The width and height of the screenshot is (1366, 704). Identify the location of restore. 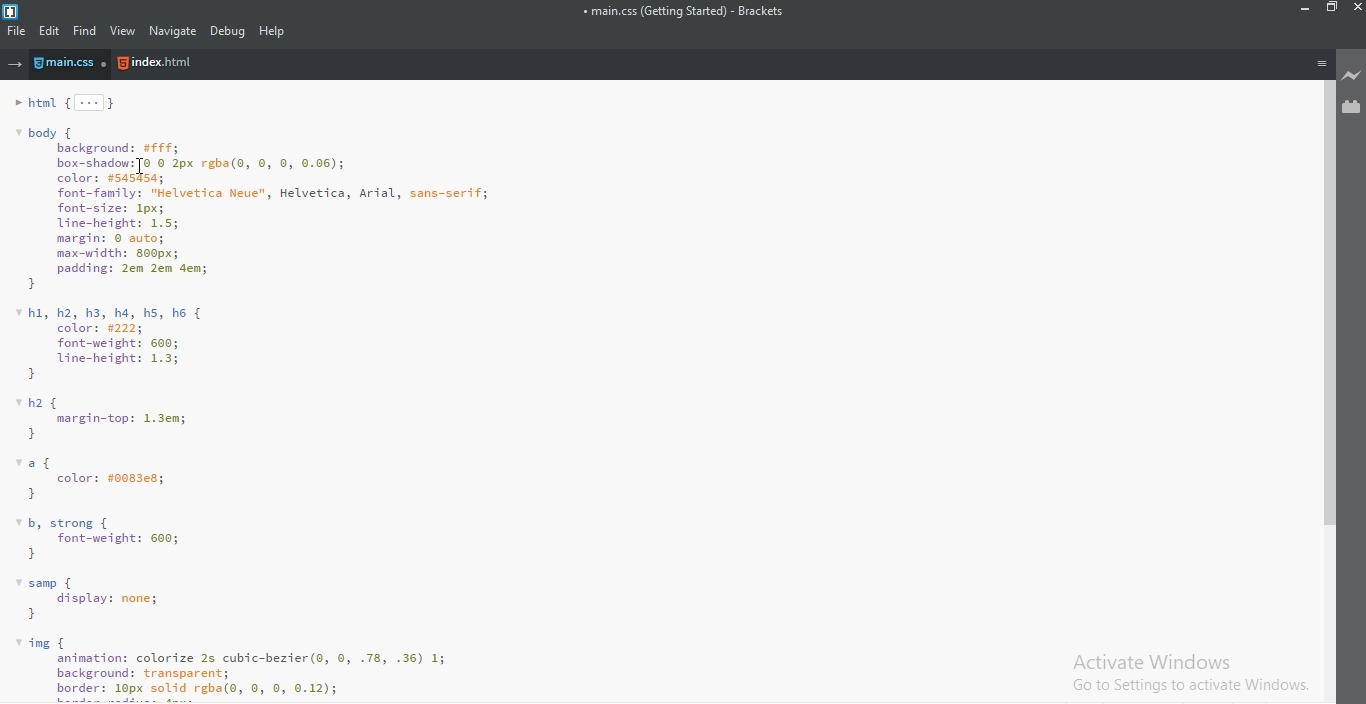
(1330, 11).